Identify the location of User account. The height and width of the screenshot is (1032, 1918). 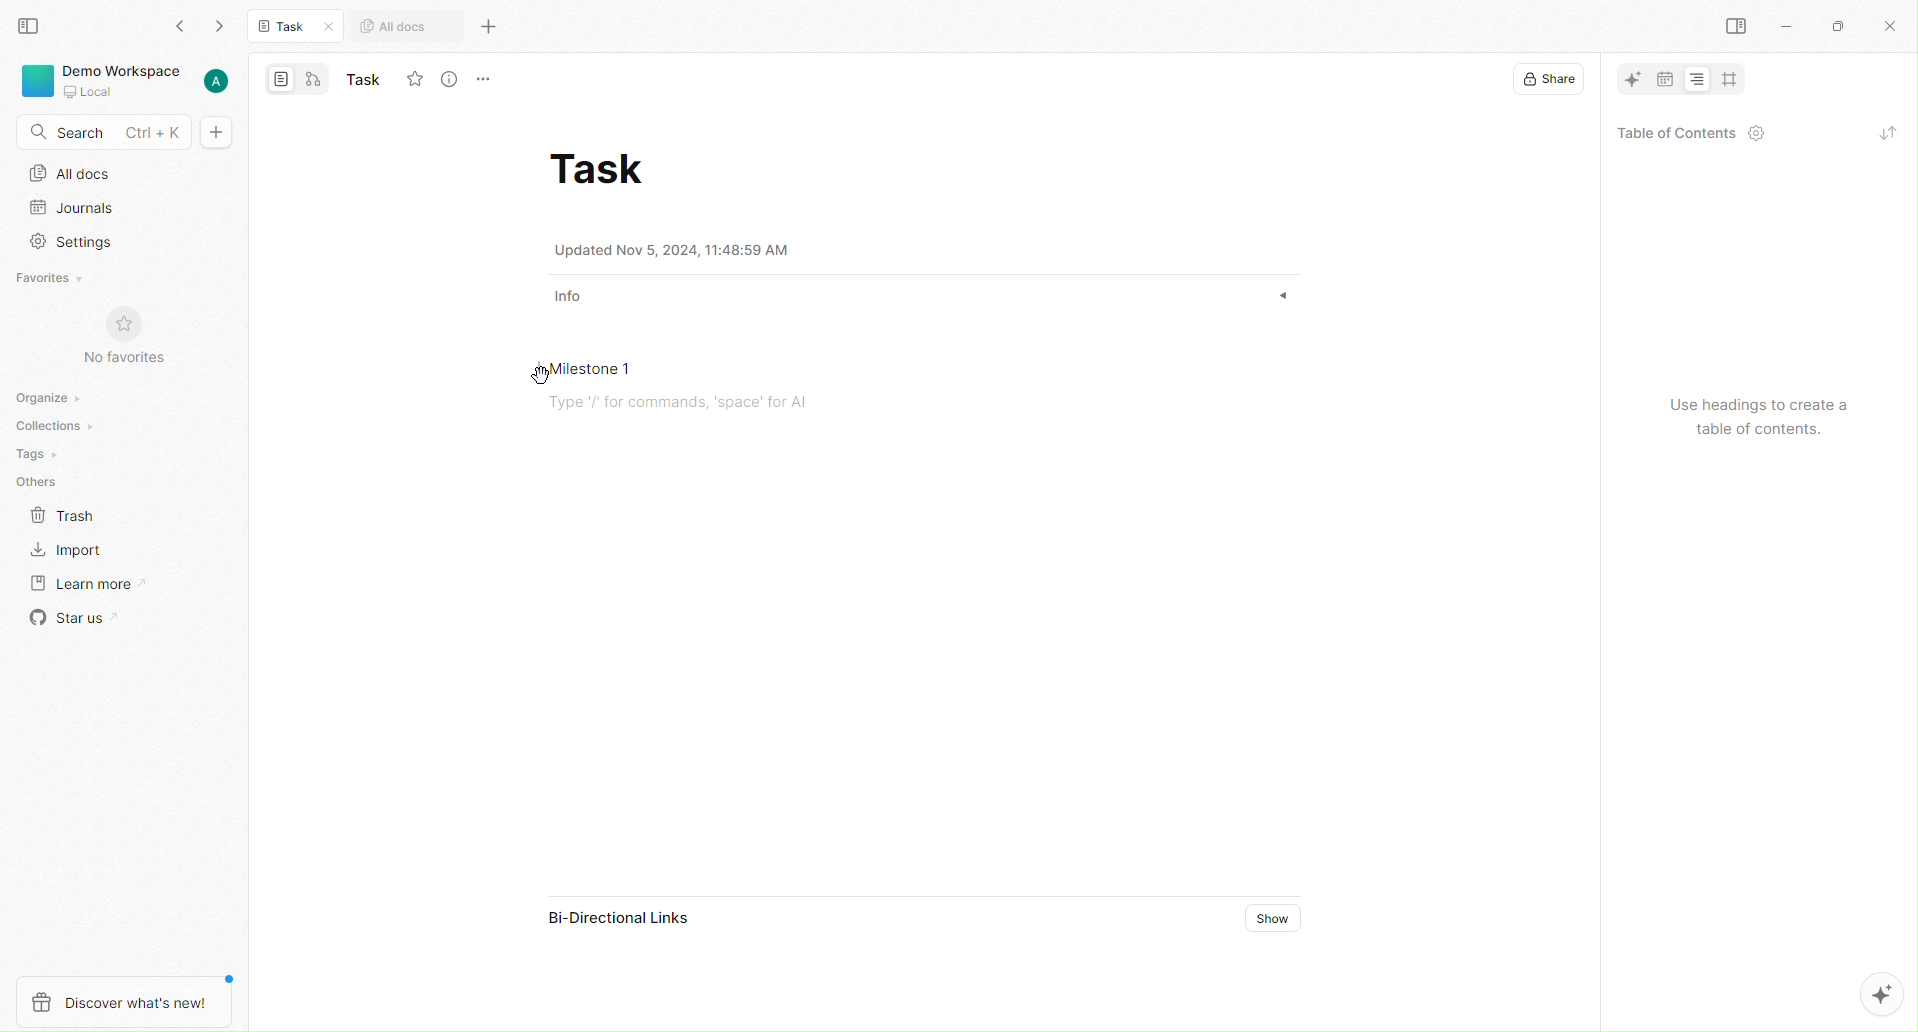
(219, 81).